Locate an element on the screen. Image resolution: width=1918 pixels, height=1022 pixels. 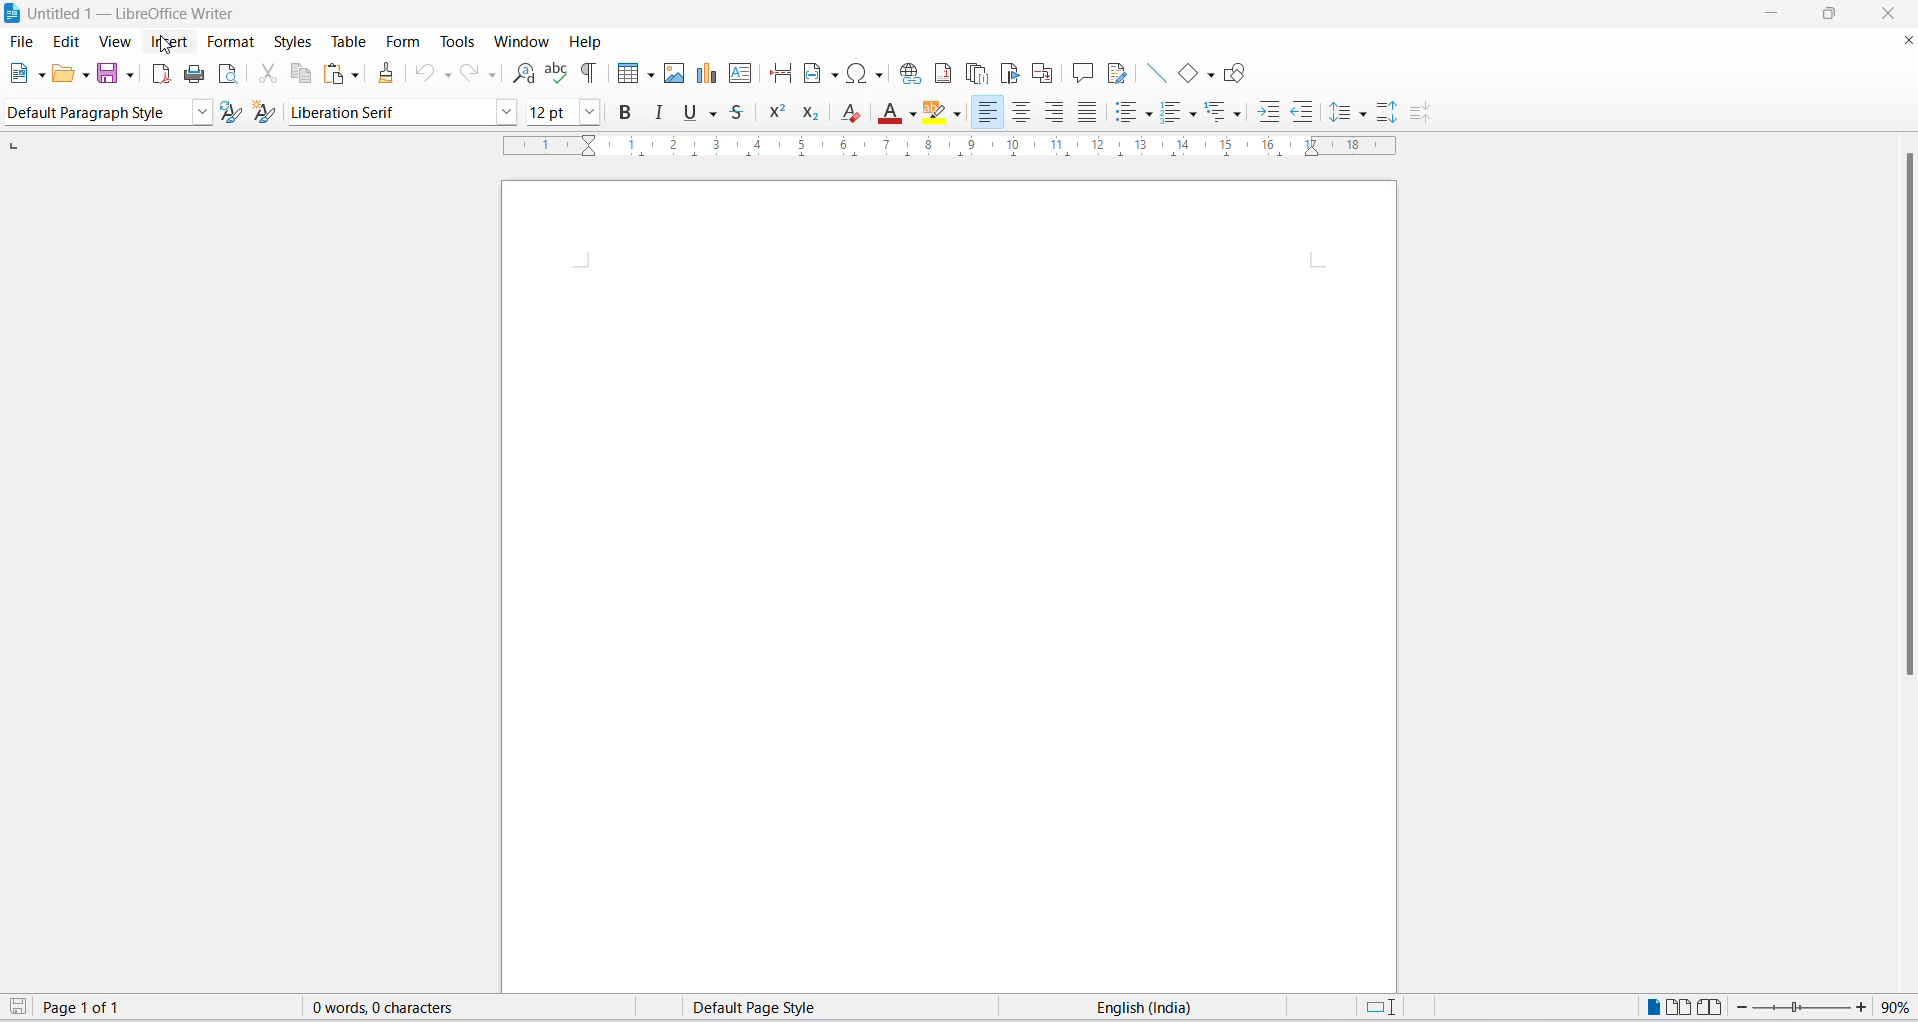
exports as pdf is located at coordinates (156, 73).